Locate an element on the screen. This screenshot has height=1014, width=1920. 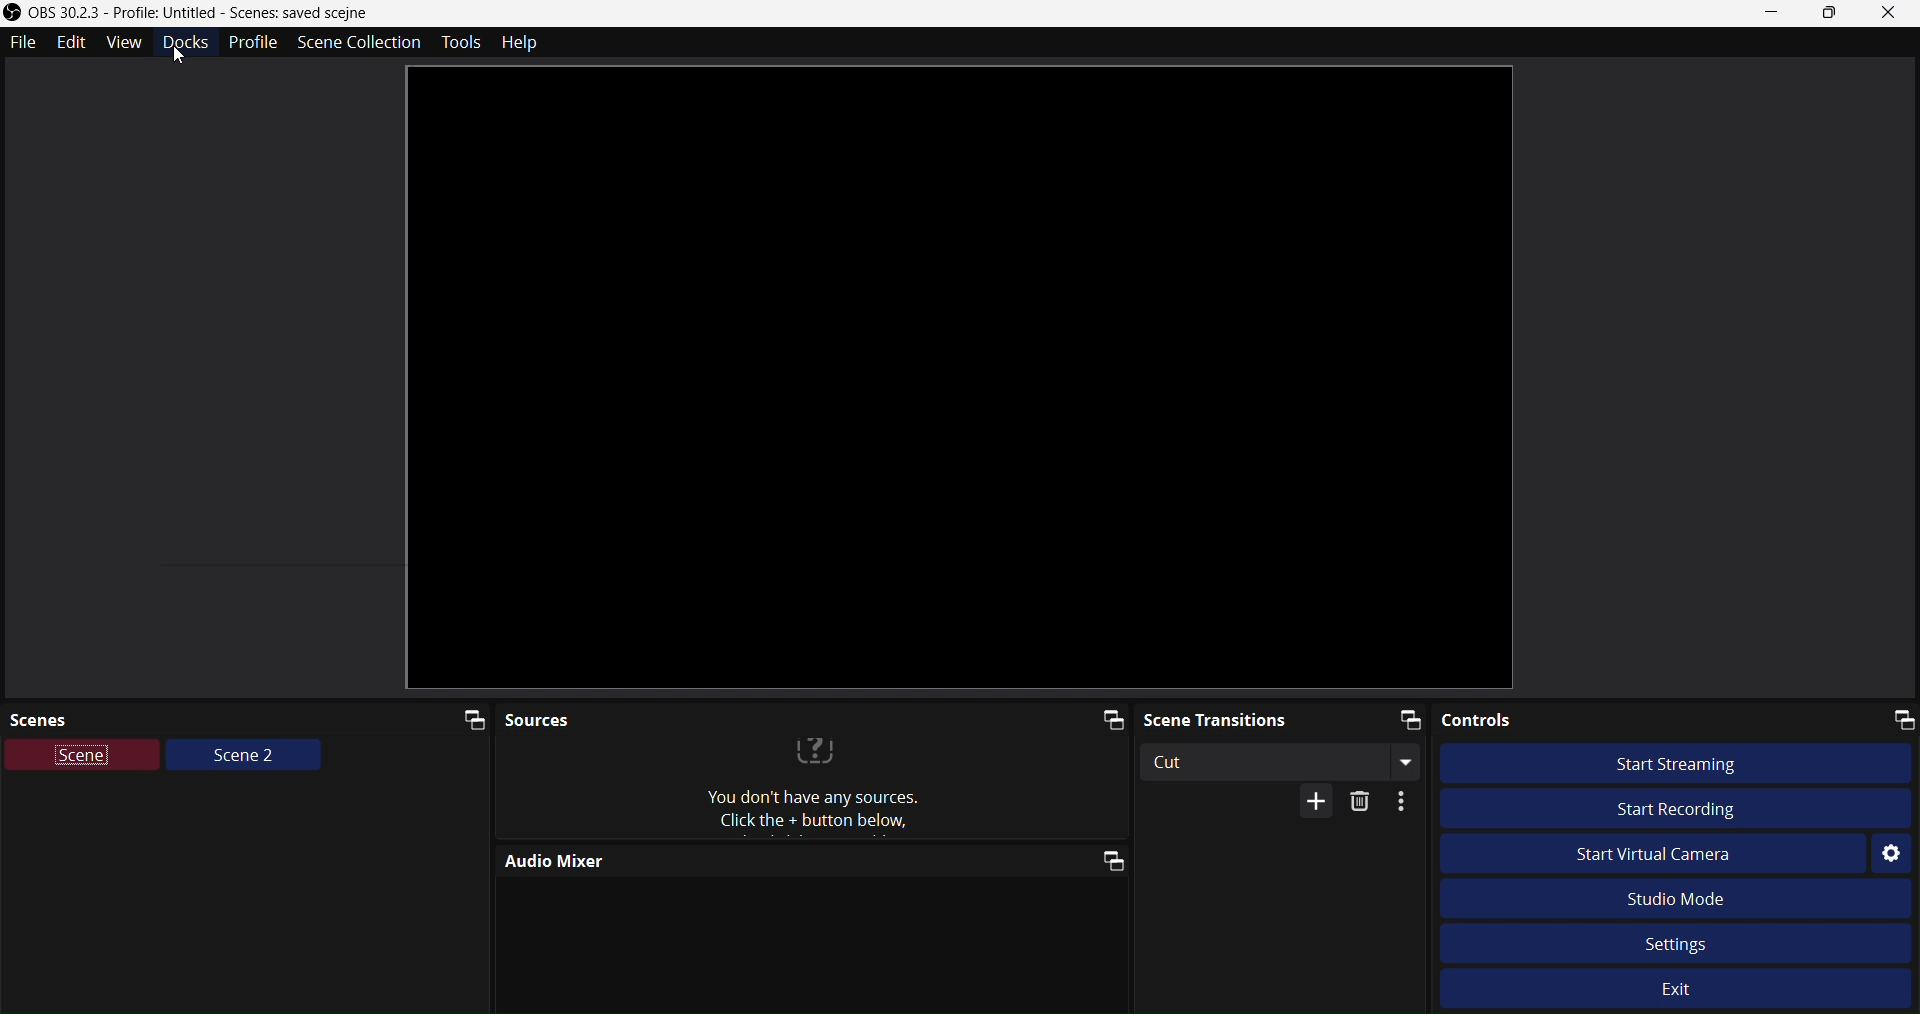
Sources is located at coordinates (746, 715).